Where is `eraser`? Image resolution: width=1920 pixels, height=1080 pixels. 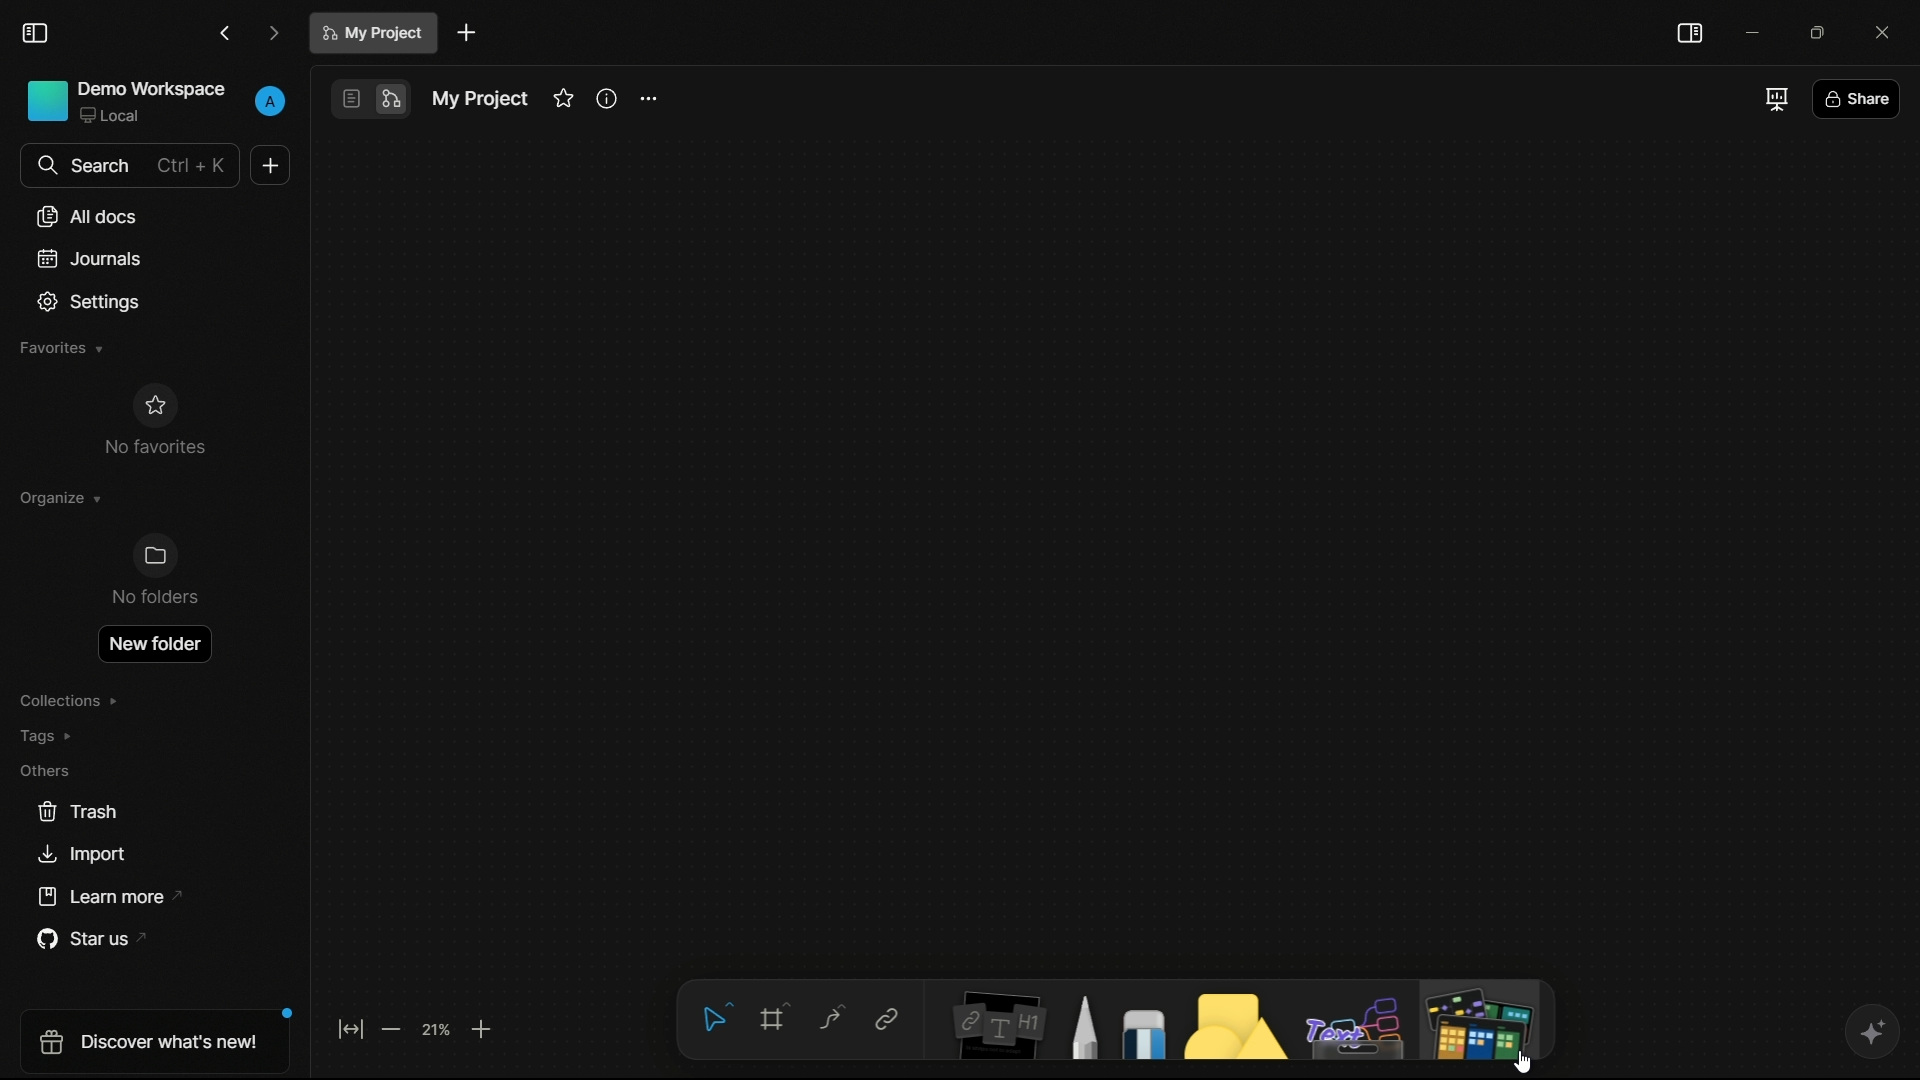 eraser is located at coordinates (1148, 1034).